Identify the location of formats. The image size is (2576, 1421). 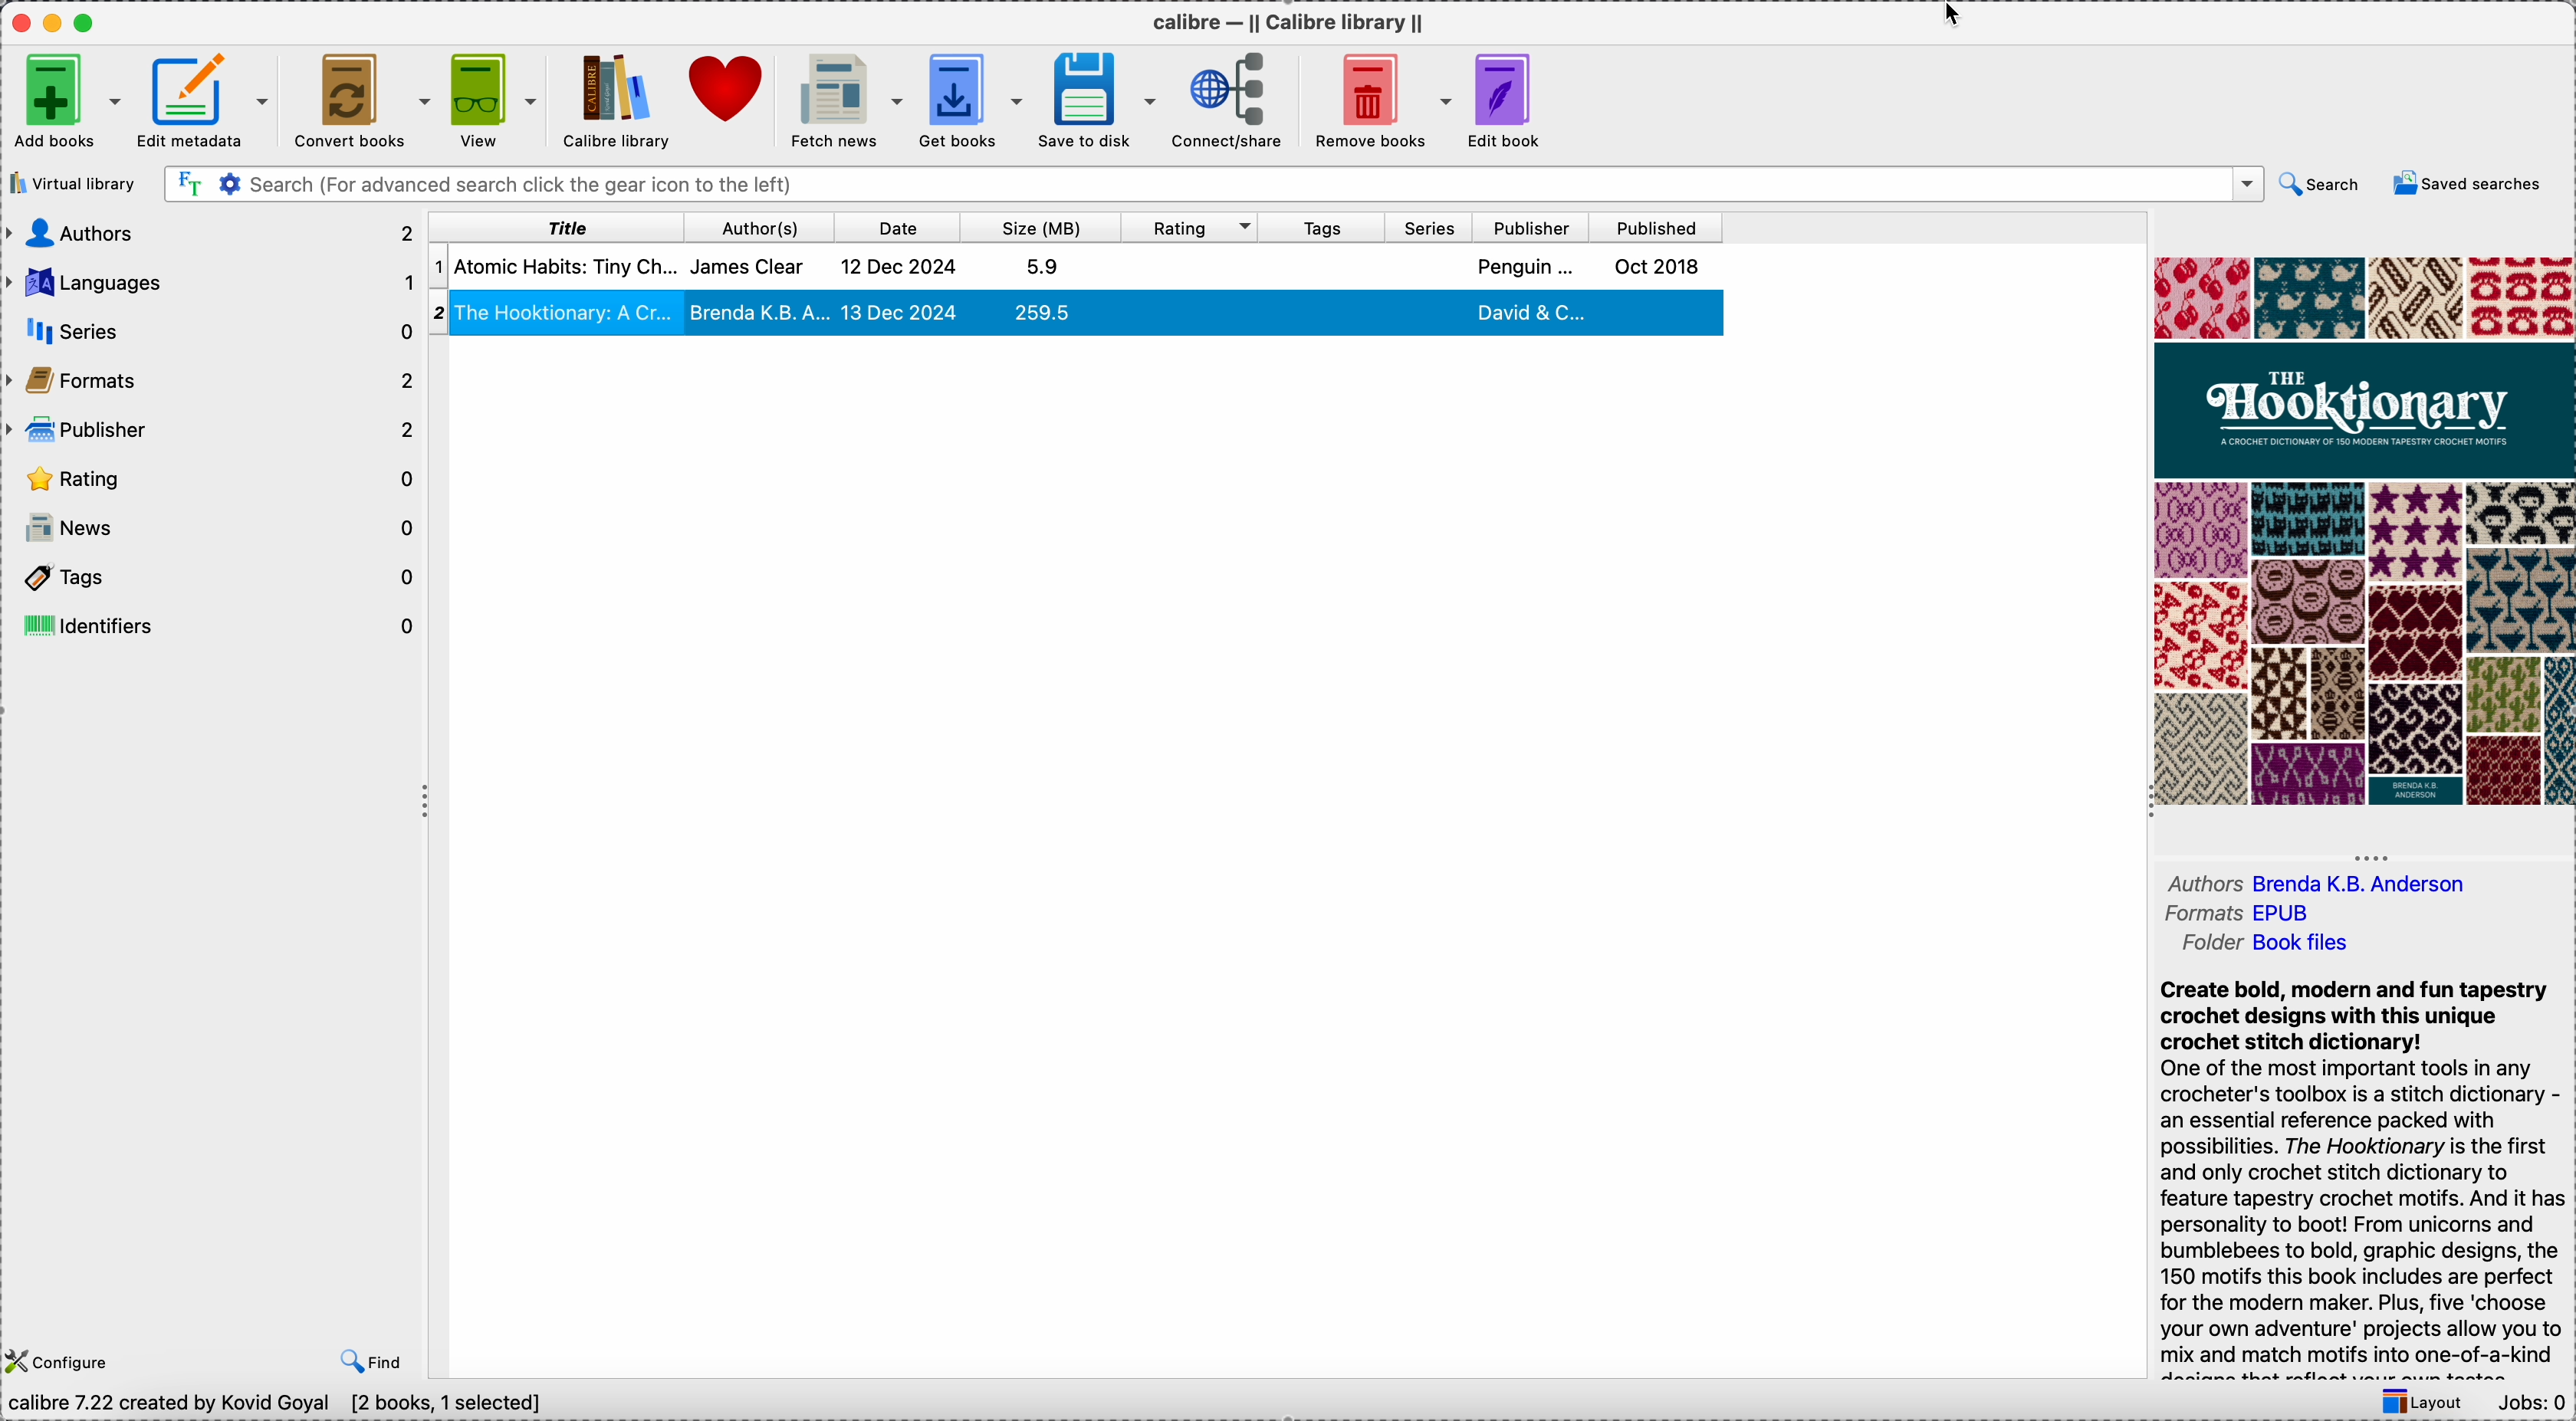
(208, 378).